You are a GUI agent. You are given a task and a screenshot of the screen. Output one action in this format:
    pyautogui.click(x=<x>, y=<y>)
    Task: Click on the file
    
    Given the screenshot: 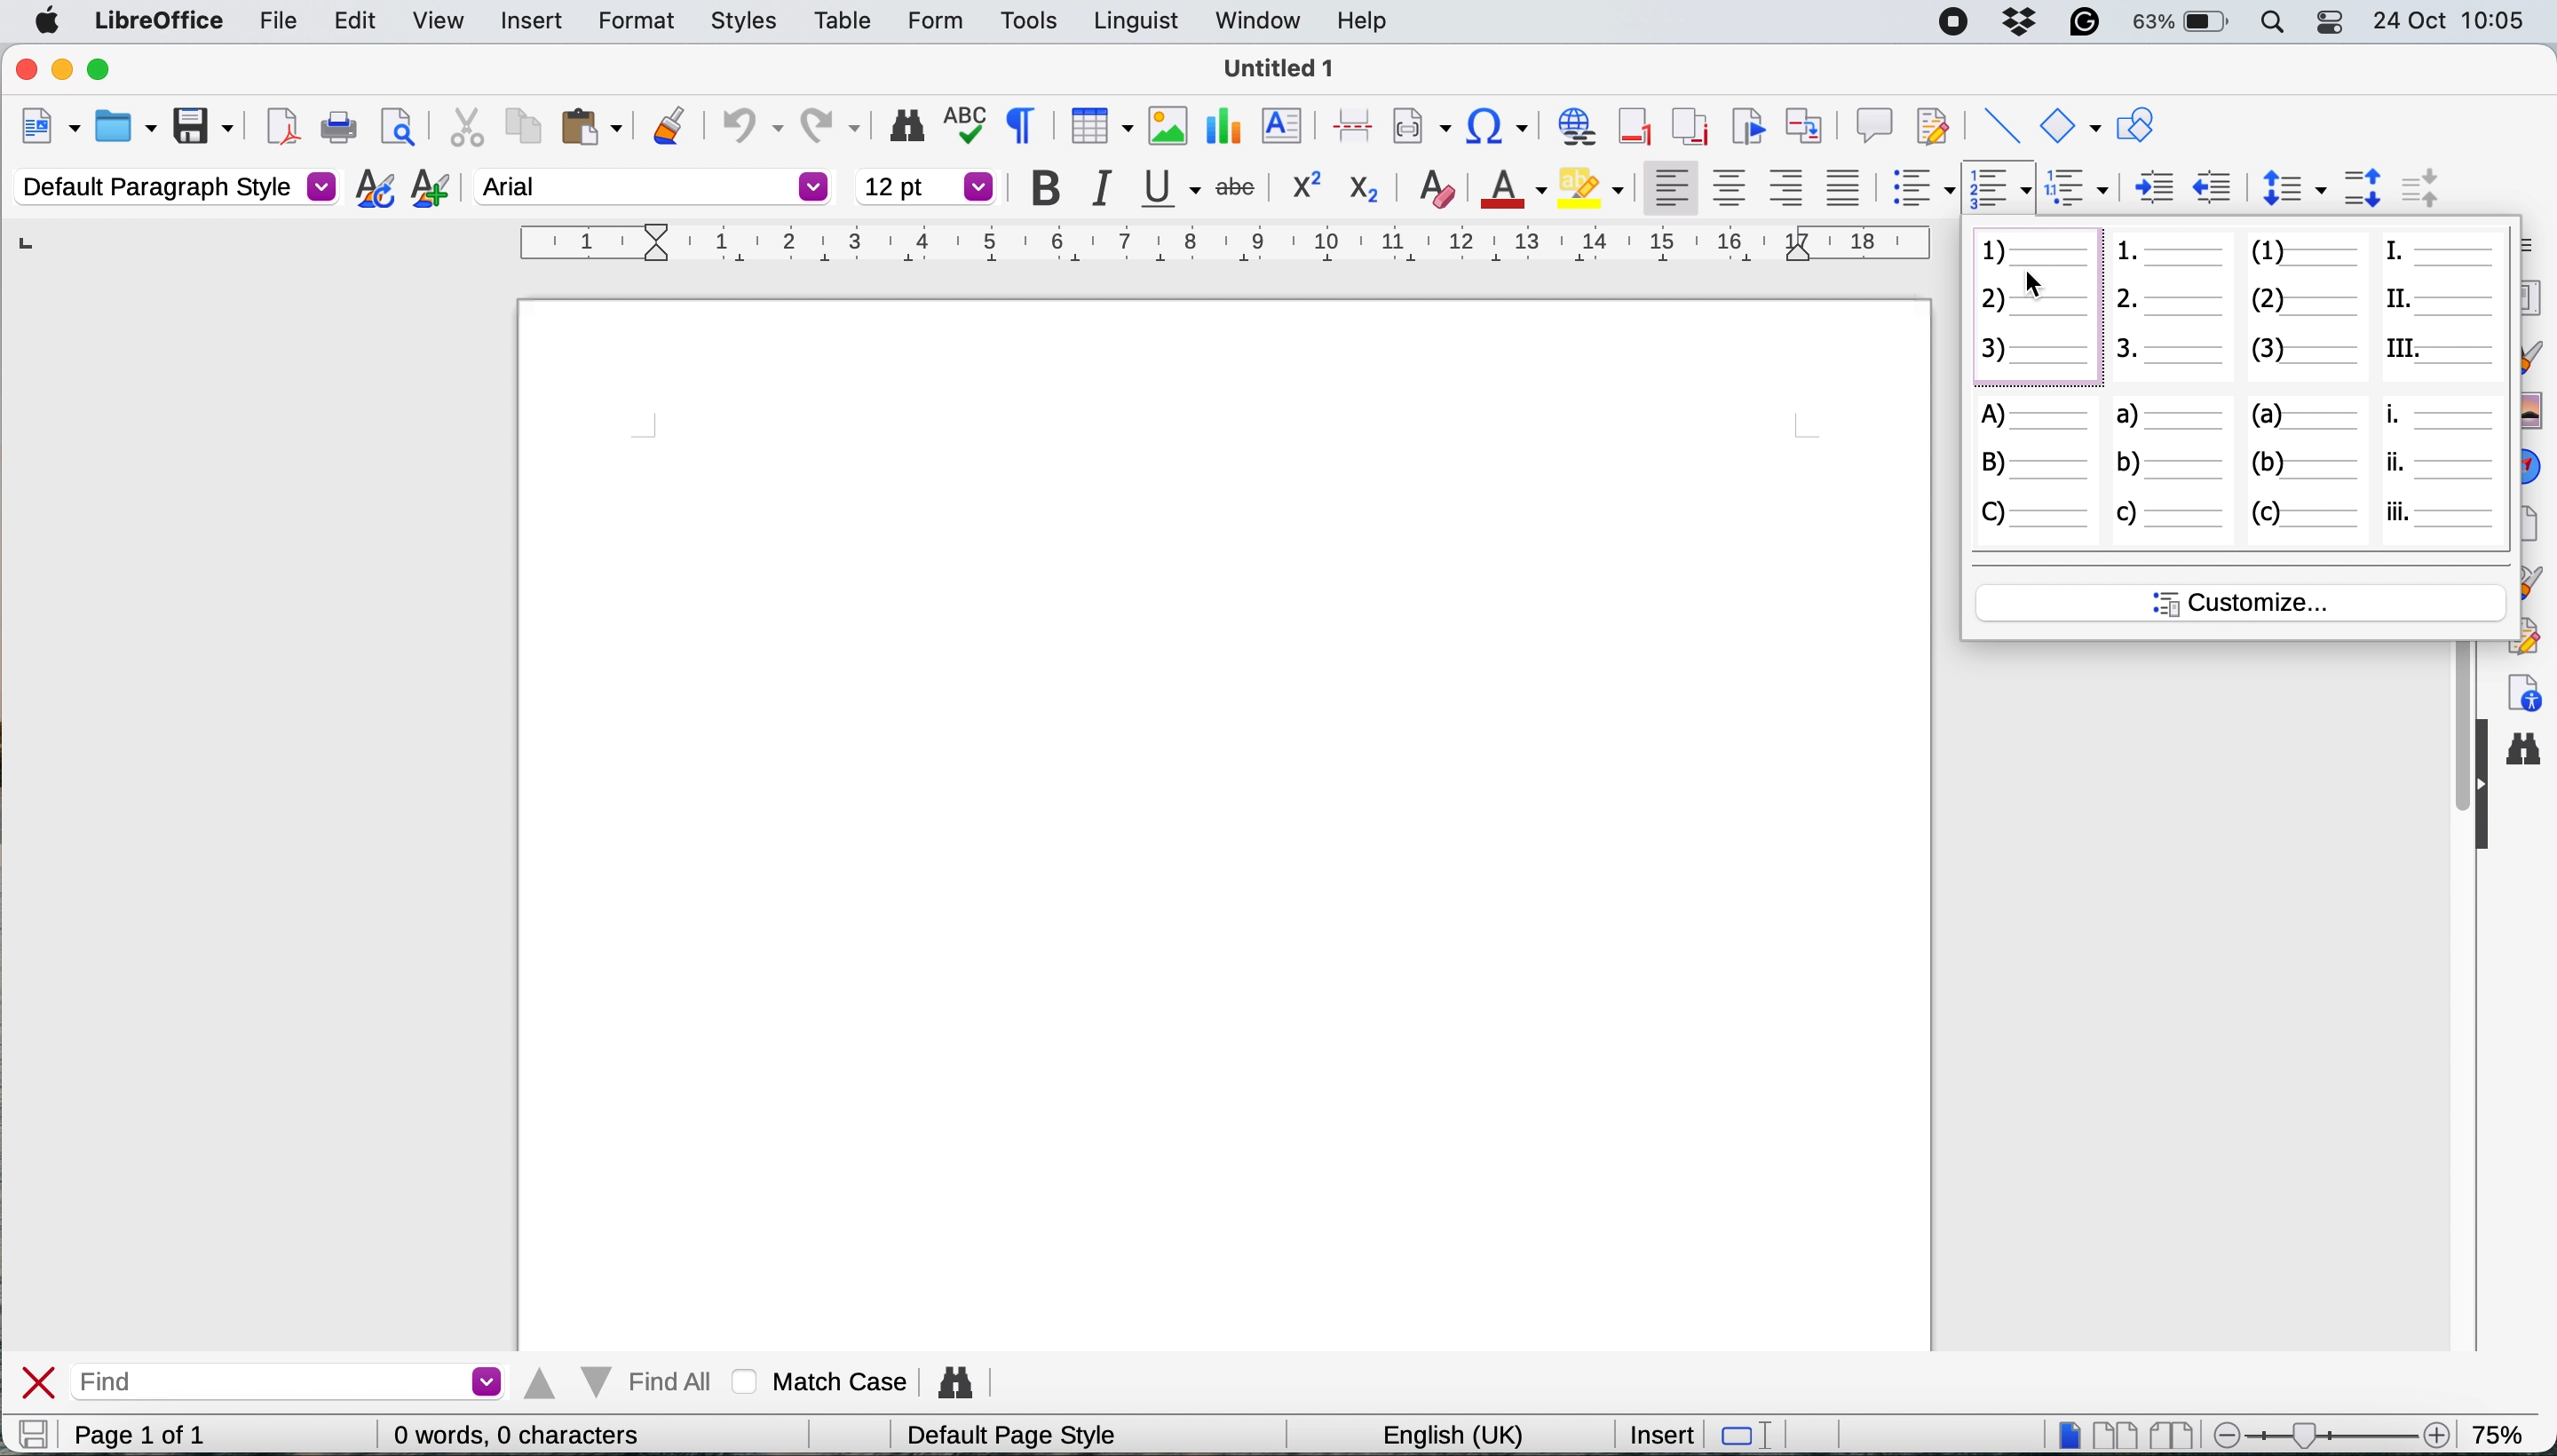 What is the action you would take?
    pyautogui.click(x=279, y=25)
    